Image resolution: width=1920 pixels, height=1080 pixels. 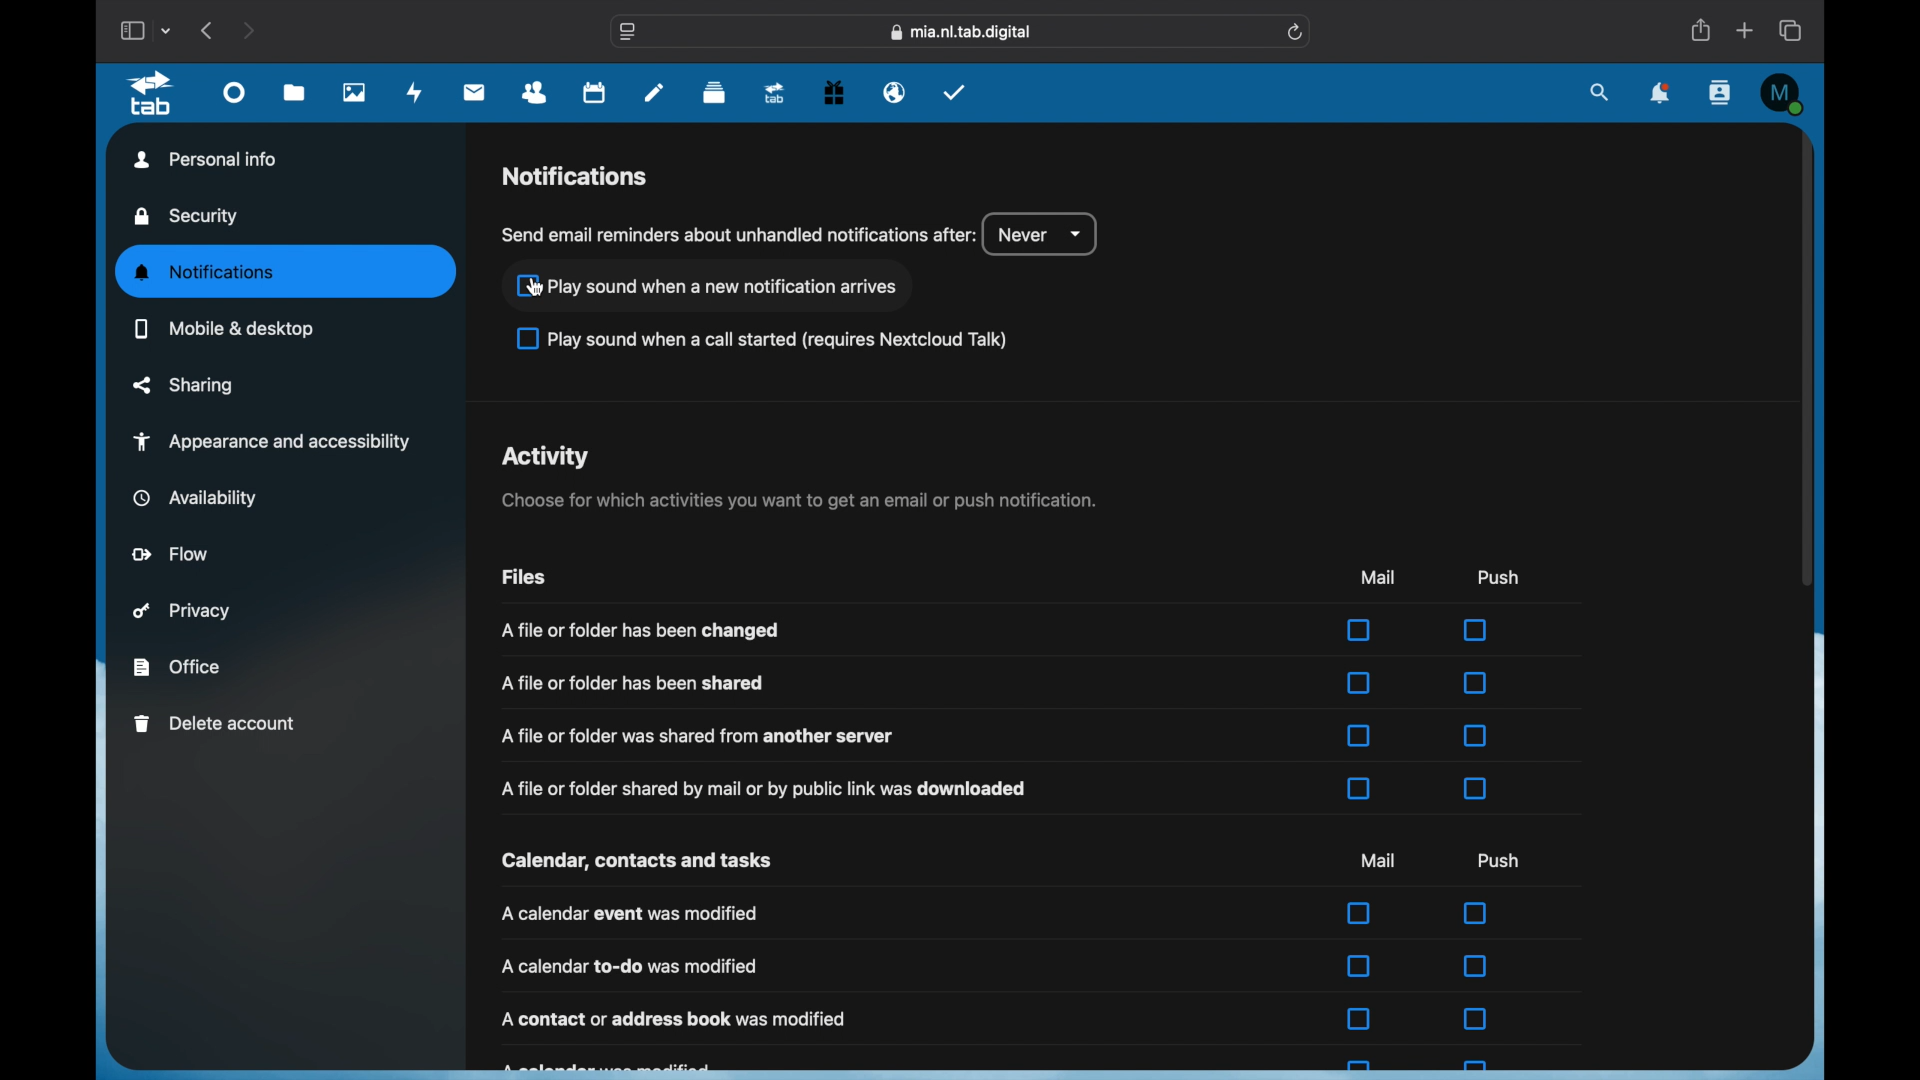 I want to click on mail, so click(x=1378, y=576).